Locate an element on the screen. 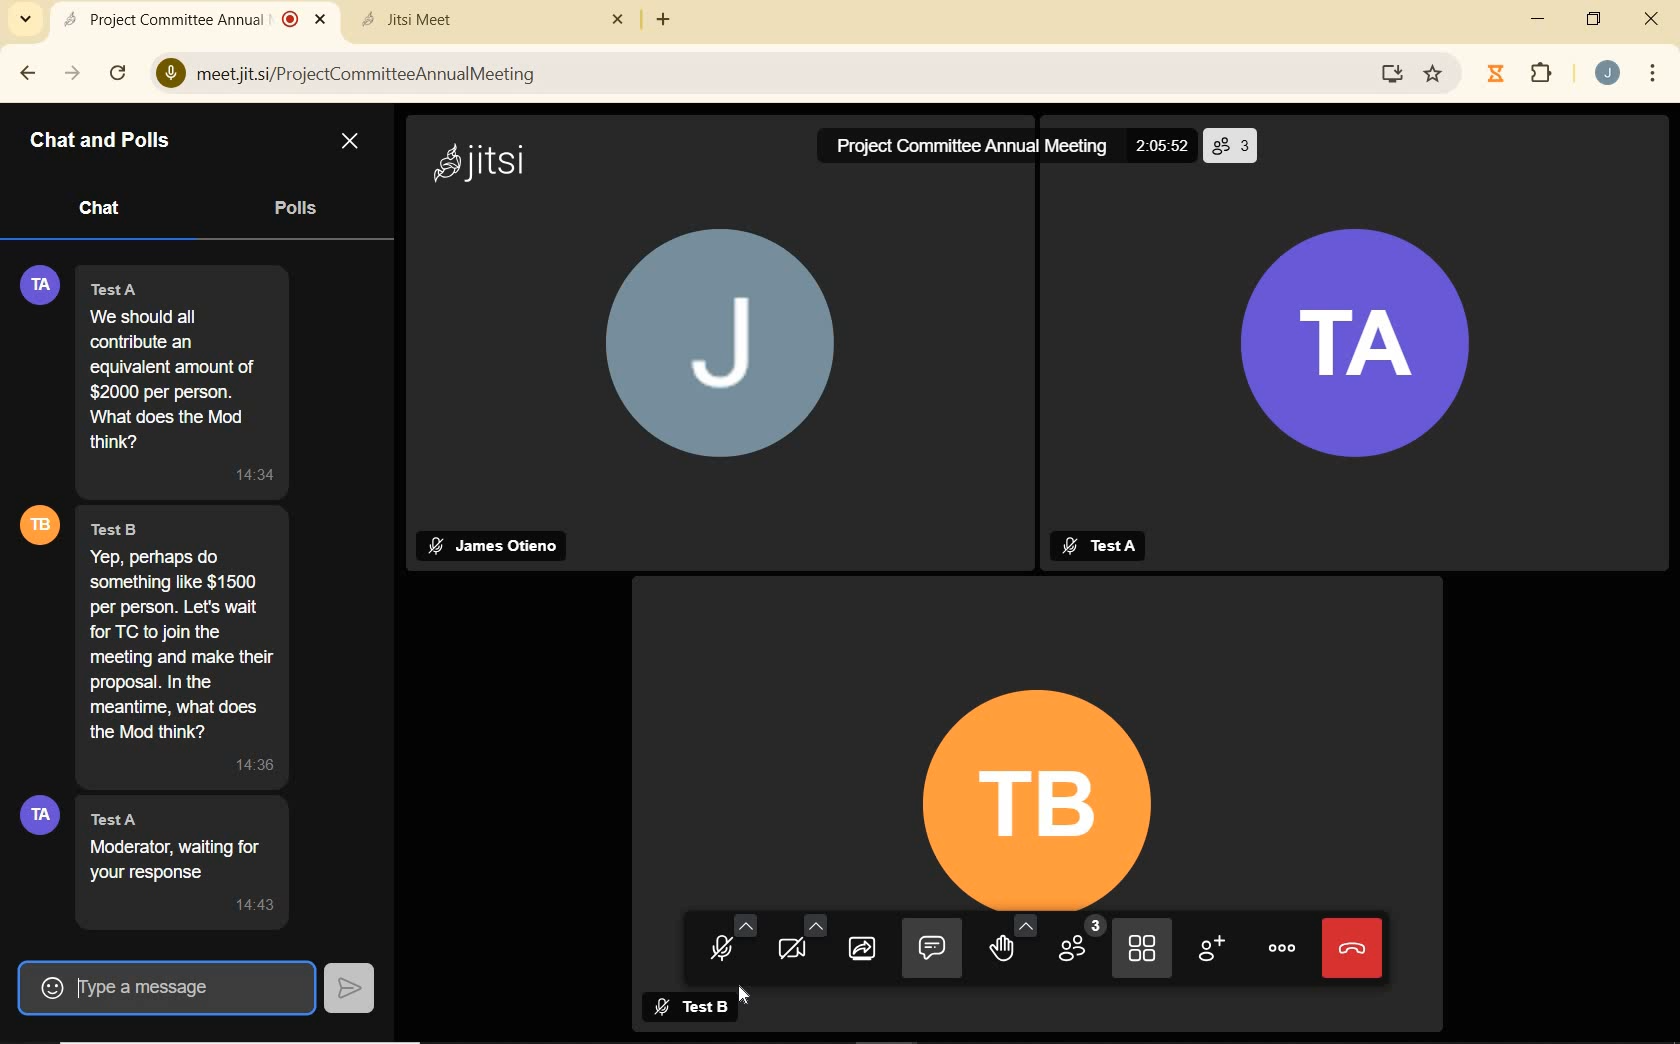 This screenshot has height=1044, width=1680. restore down is located at coordinates (1594, 20).